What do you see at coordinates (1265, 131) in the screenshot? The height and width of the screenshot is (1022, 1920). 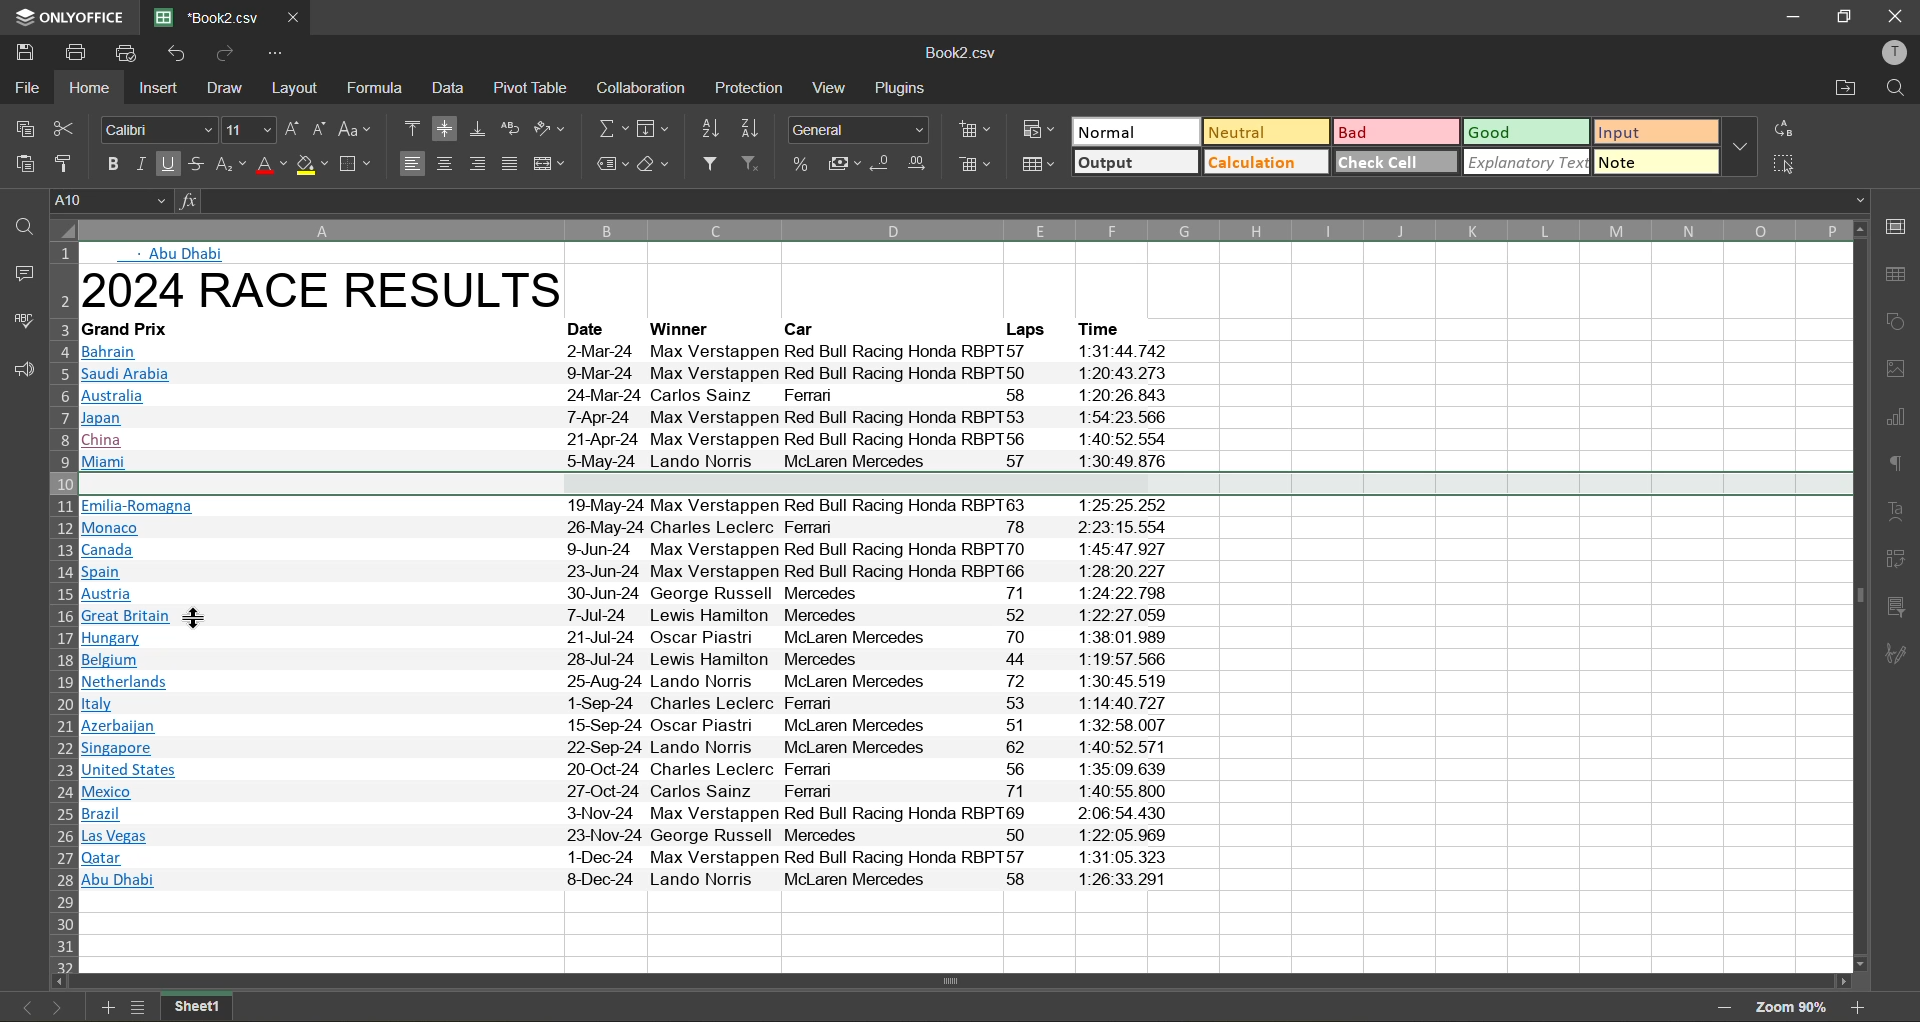 I see `neutral` at bounding box center [1265, 131].